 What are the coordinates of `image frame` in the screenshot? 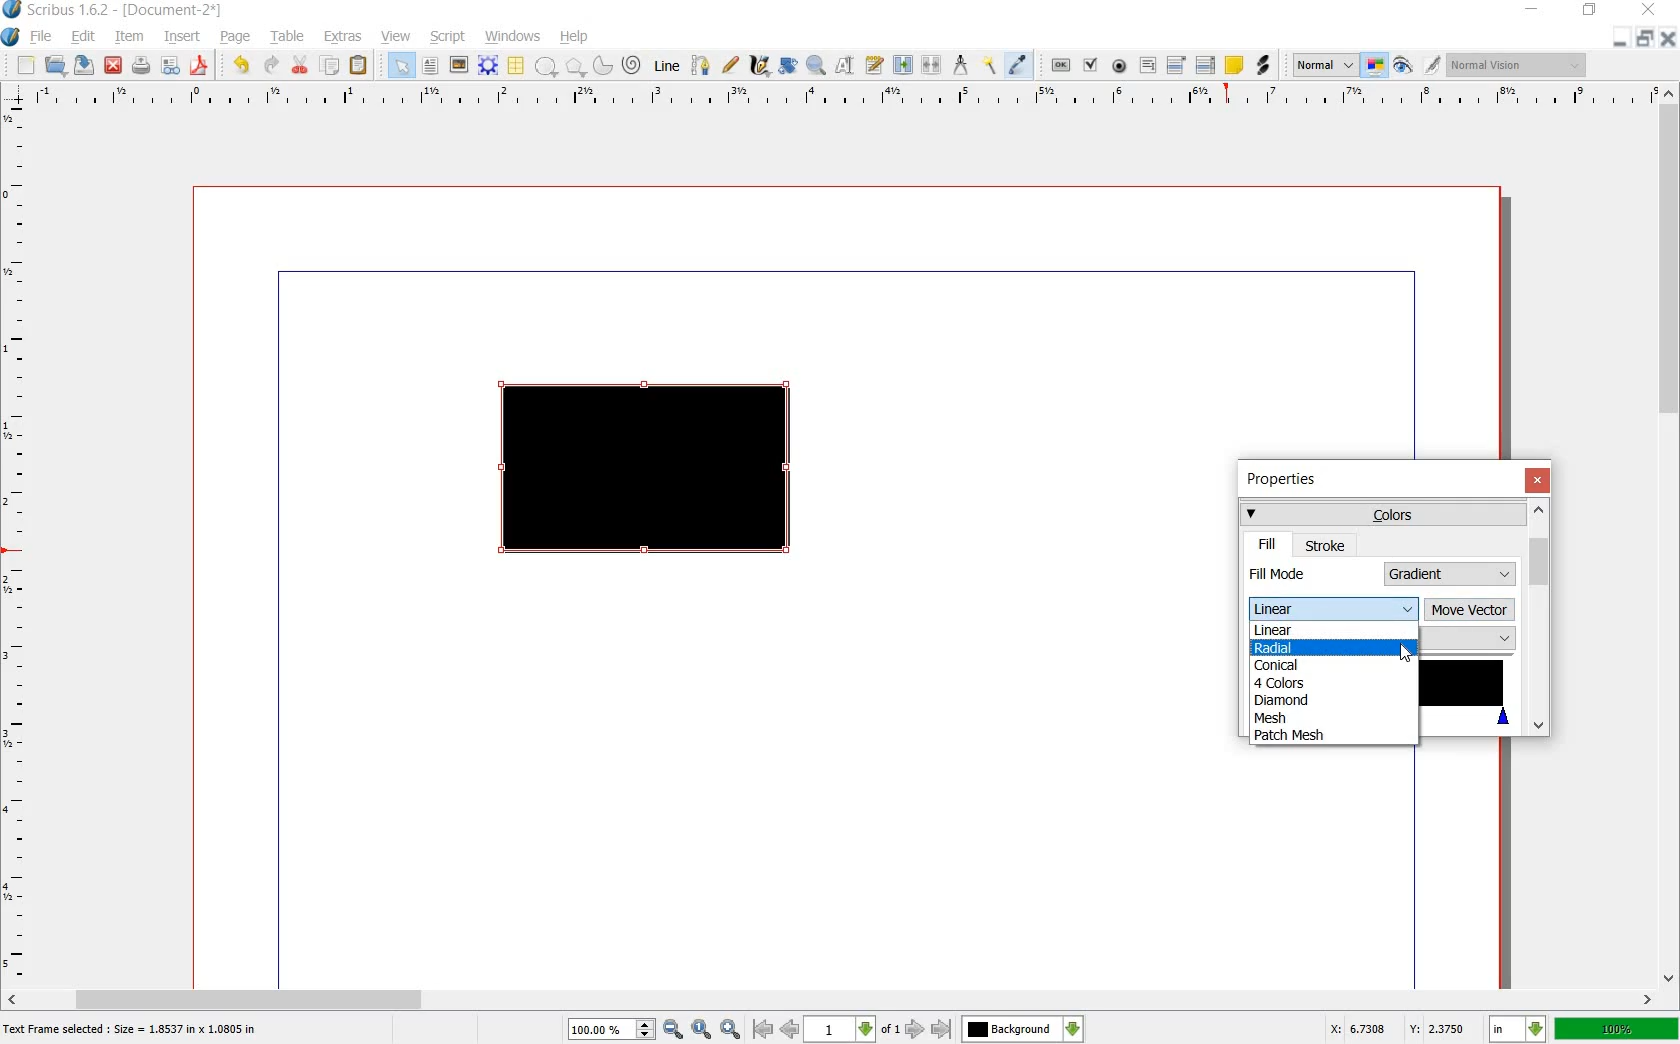 It's located at (457, 65).